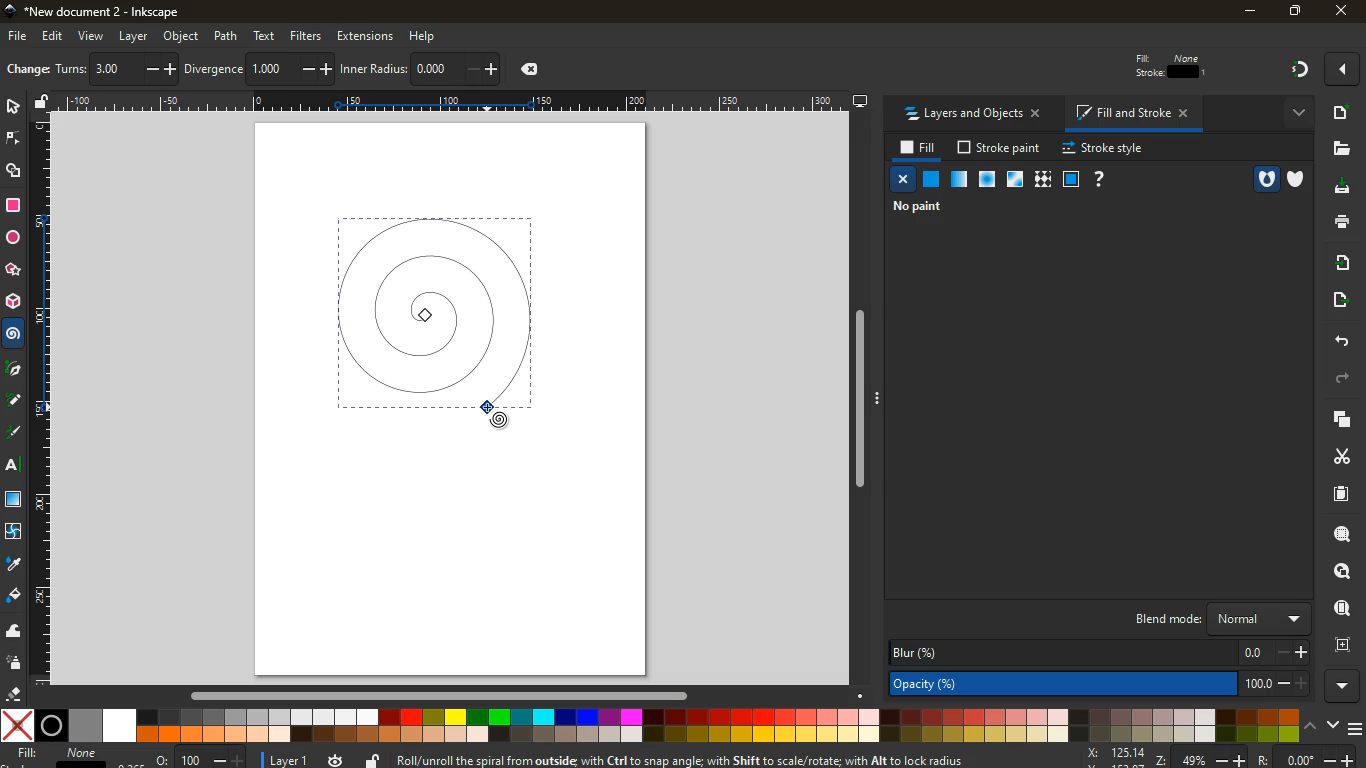 The width and height of the screenshot is (1366, 768). I want to click on wave, so click(14, 631).